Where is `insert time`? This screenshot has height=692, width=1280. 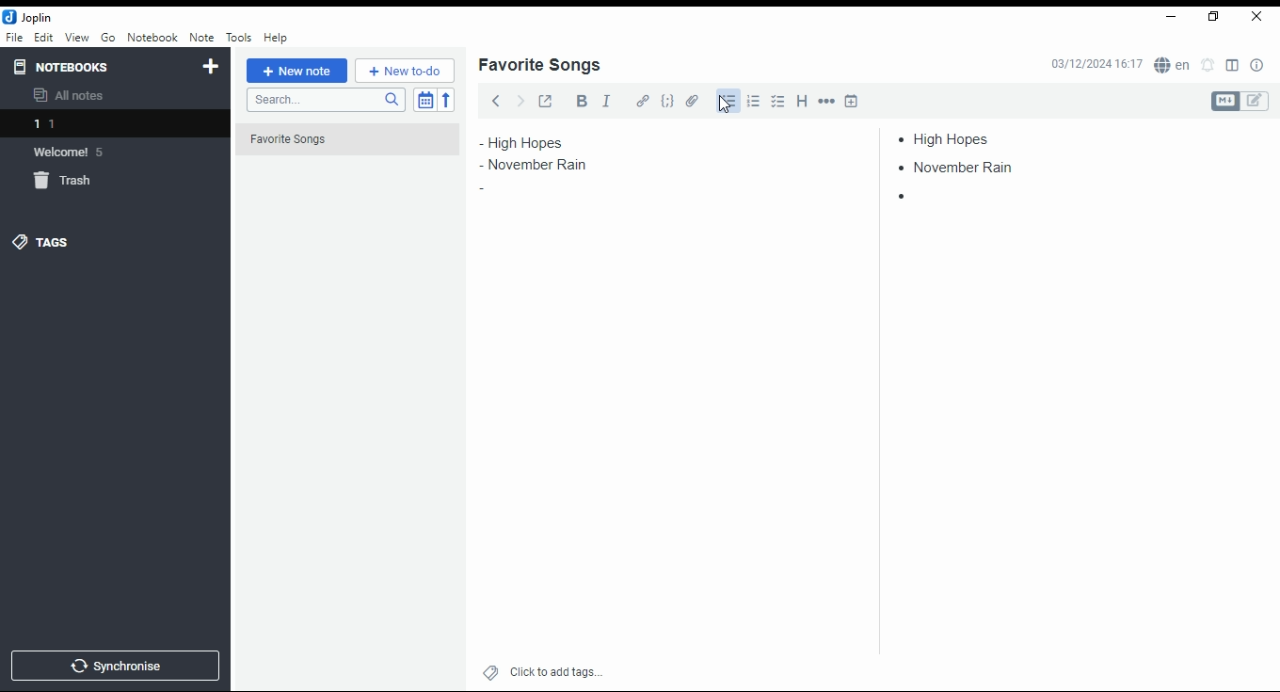 insert time is located at coordinates (852, 100).